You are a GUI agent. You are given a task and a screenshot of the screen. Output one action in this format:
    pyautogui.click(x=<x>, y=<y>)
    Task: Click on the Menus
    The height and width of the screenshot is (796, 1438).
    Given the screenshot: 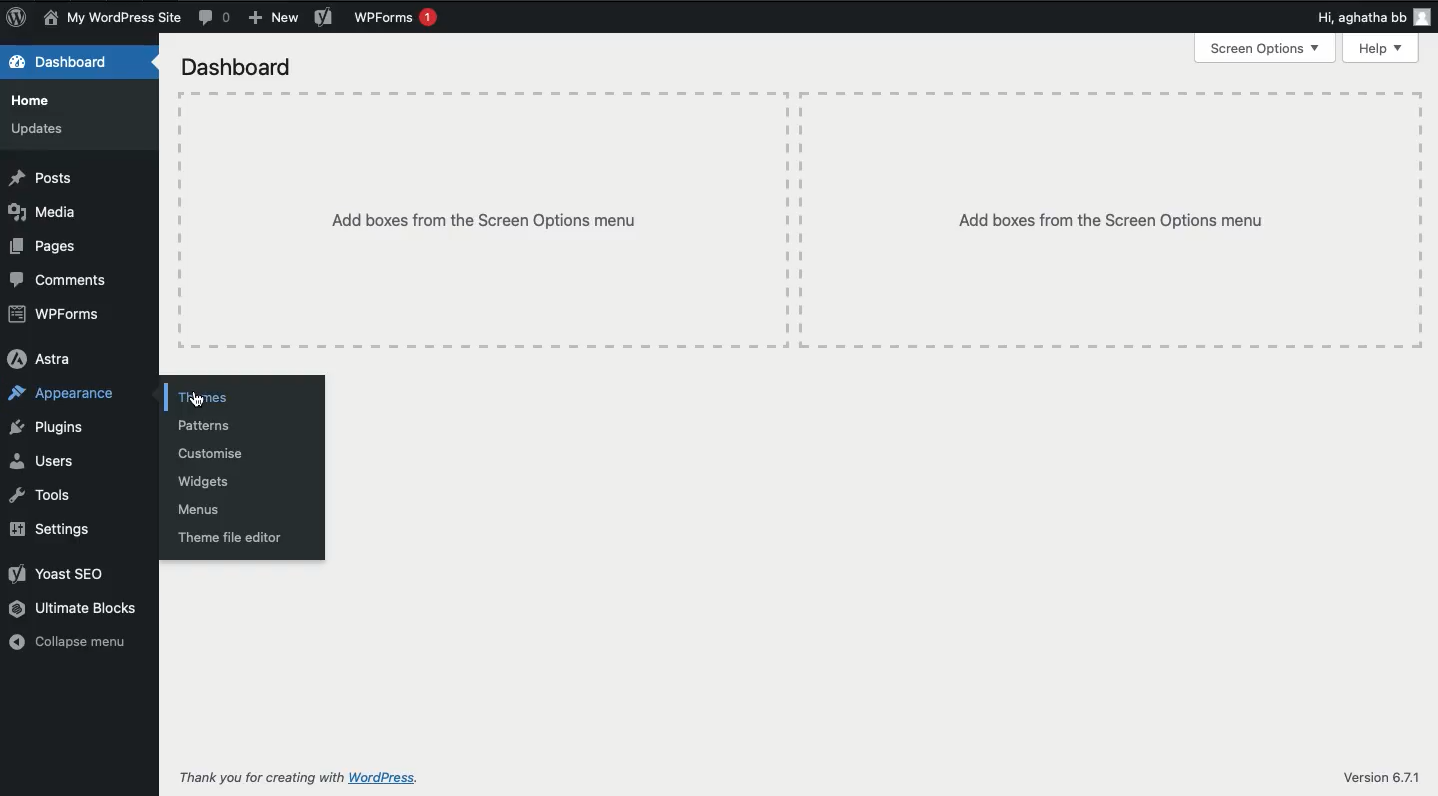 What is the action you would take?
    pyautogui.click(x=203, y=511)
    